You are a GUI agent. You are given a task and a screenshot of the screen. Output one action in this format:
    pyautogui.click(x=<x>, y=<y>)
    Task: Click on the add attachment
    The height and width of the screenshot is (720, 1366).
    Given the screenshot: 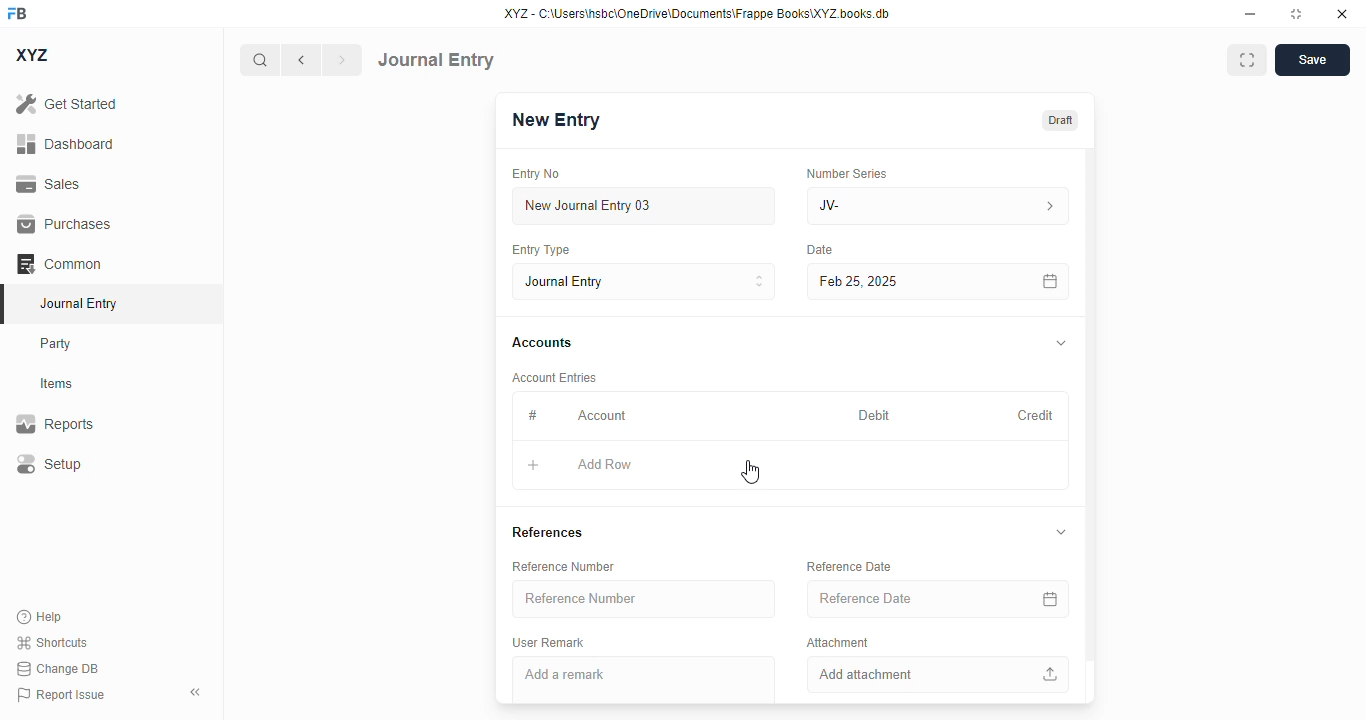 What is the action you would take?
    pyautogui.click(x=938, y=674)
    